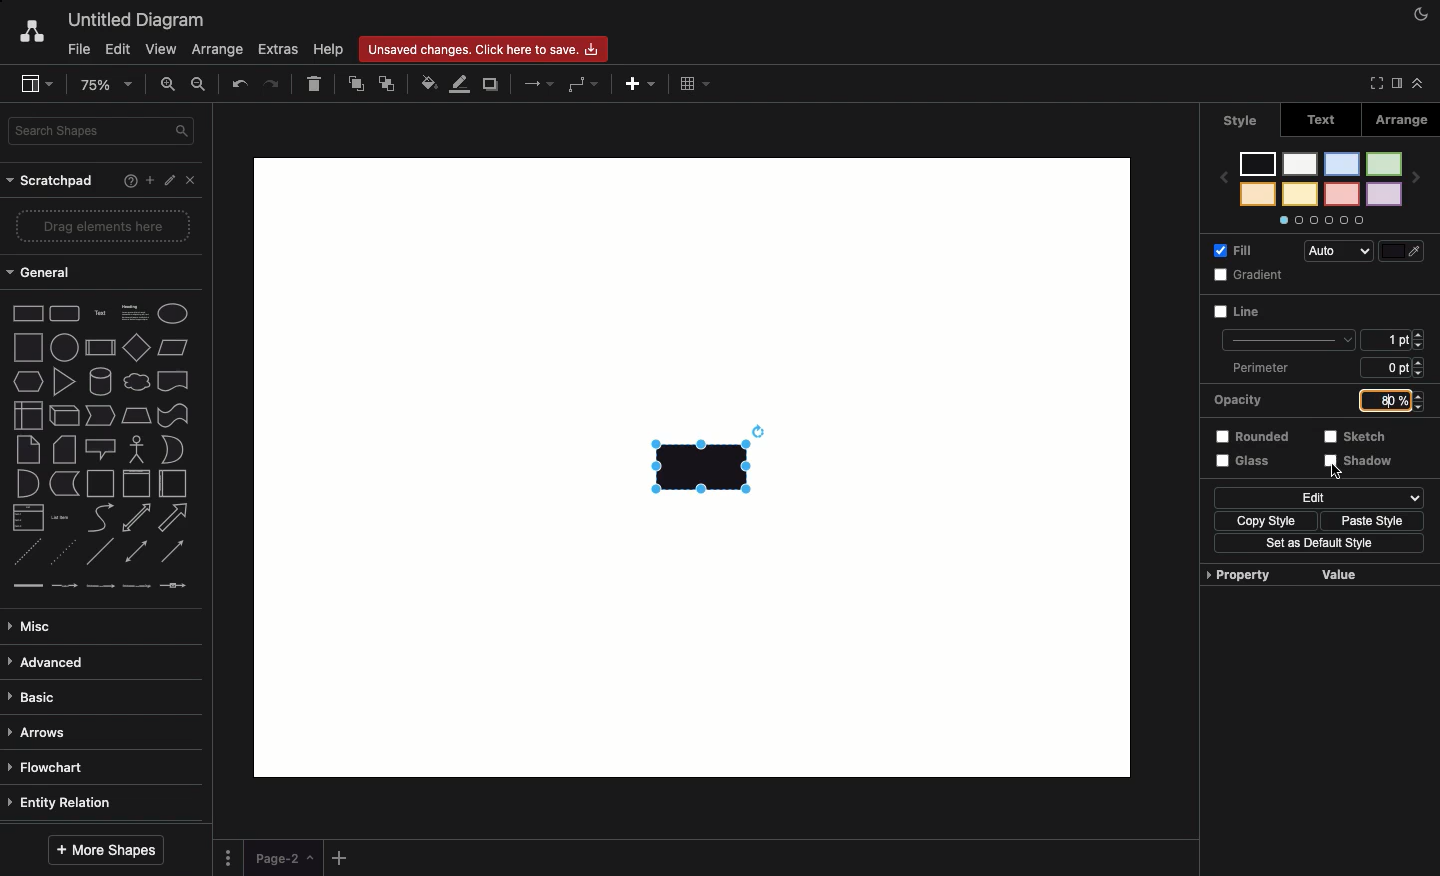 The height and width of the screenshot is (876, 1440). What do you see at coordinates (1317, 120) in the screenshot?
I see `Text` at bounding box center [1317, 120].